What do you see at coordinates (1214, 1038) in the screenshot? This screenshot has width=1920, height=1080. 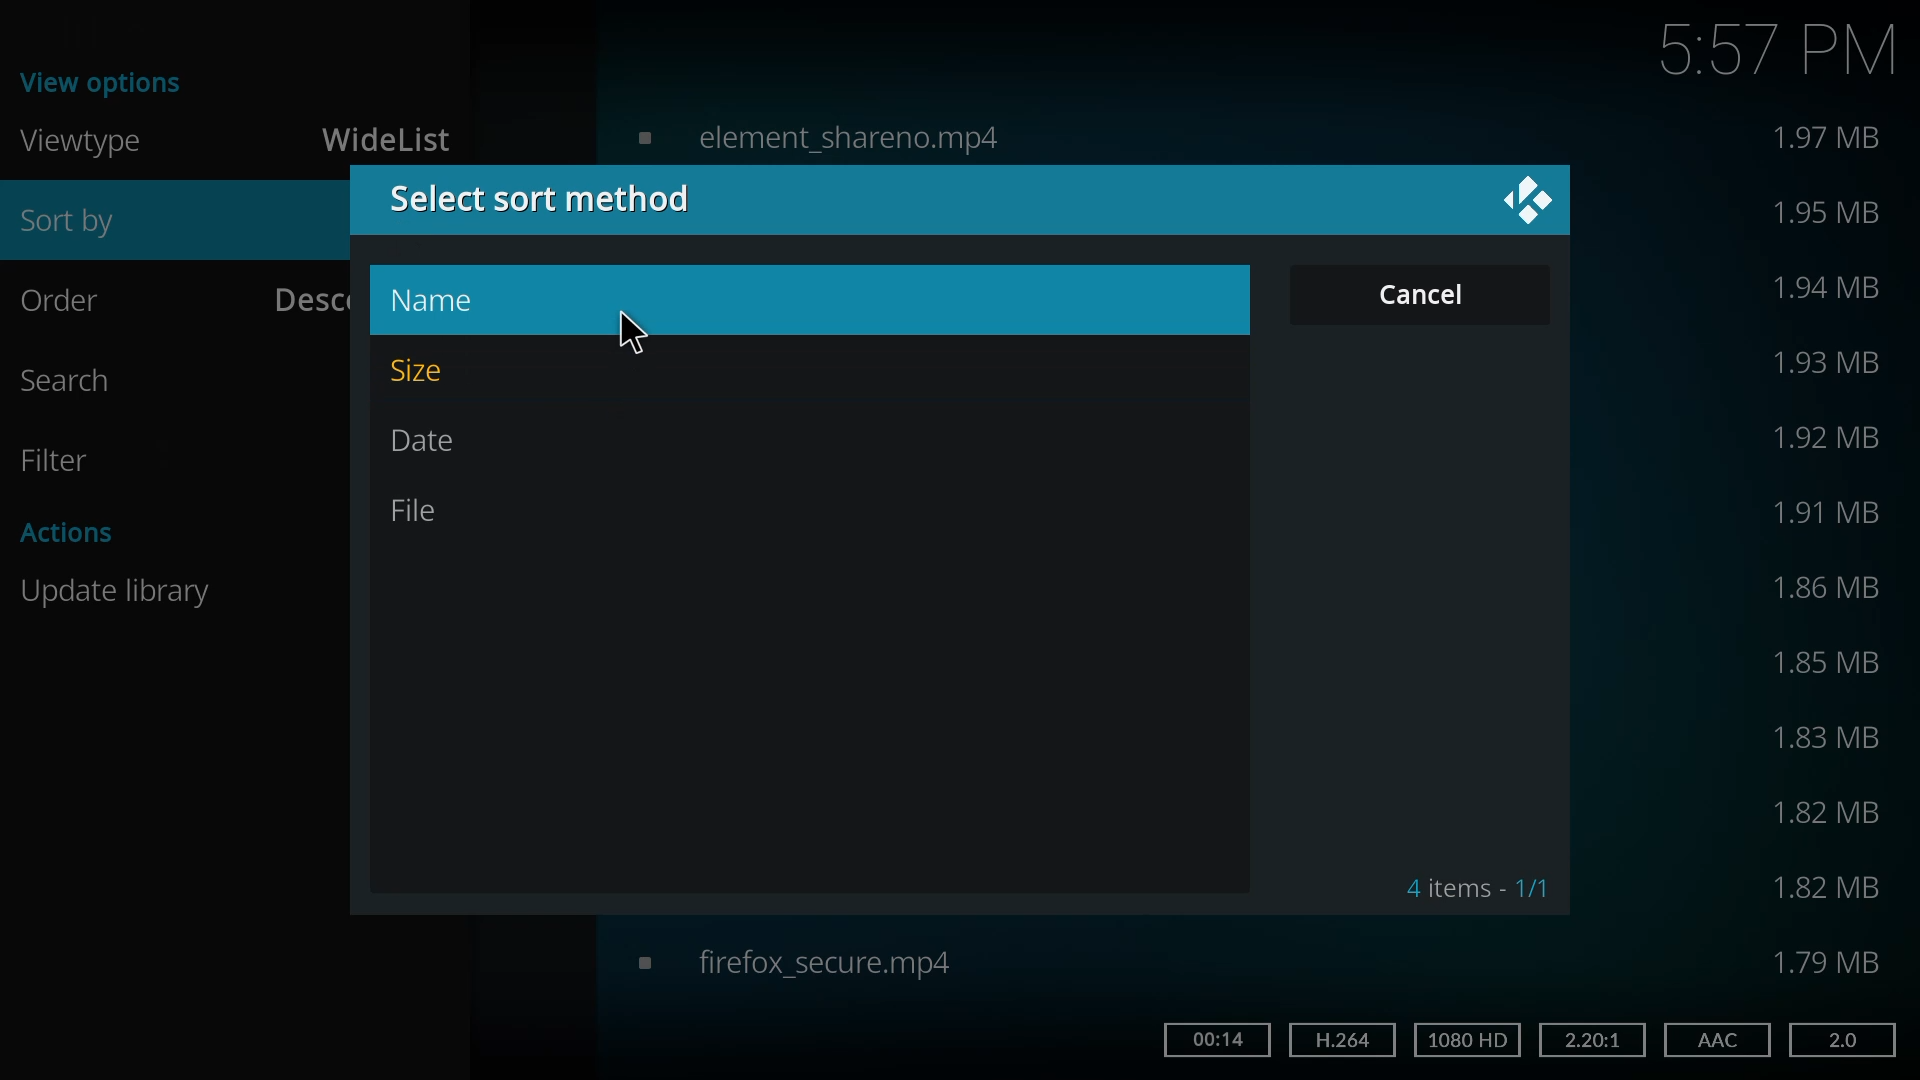 I see `14` at bounding box center [1214, 1038].